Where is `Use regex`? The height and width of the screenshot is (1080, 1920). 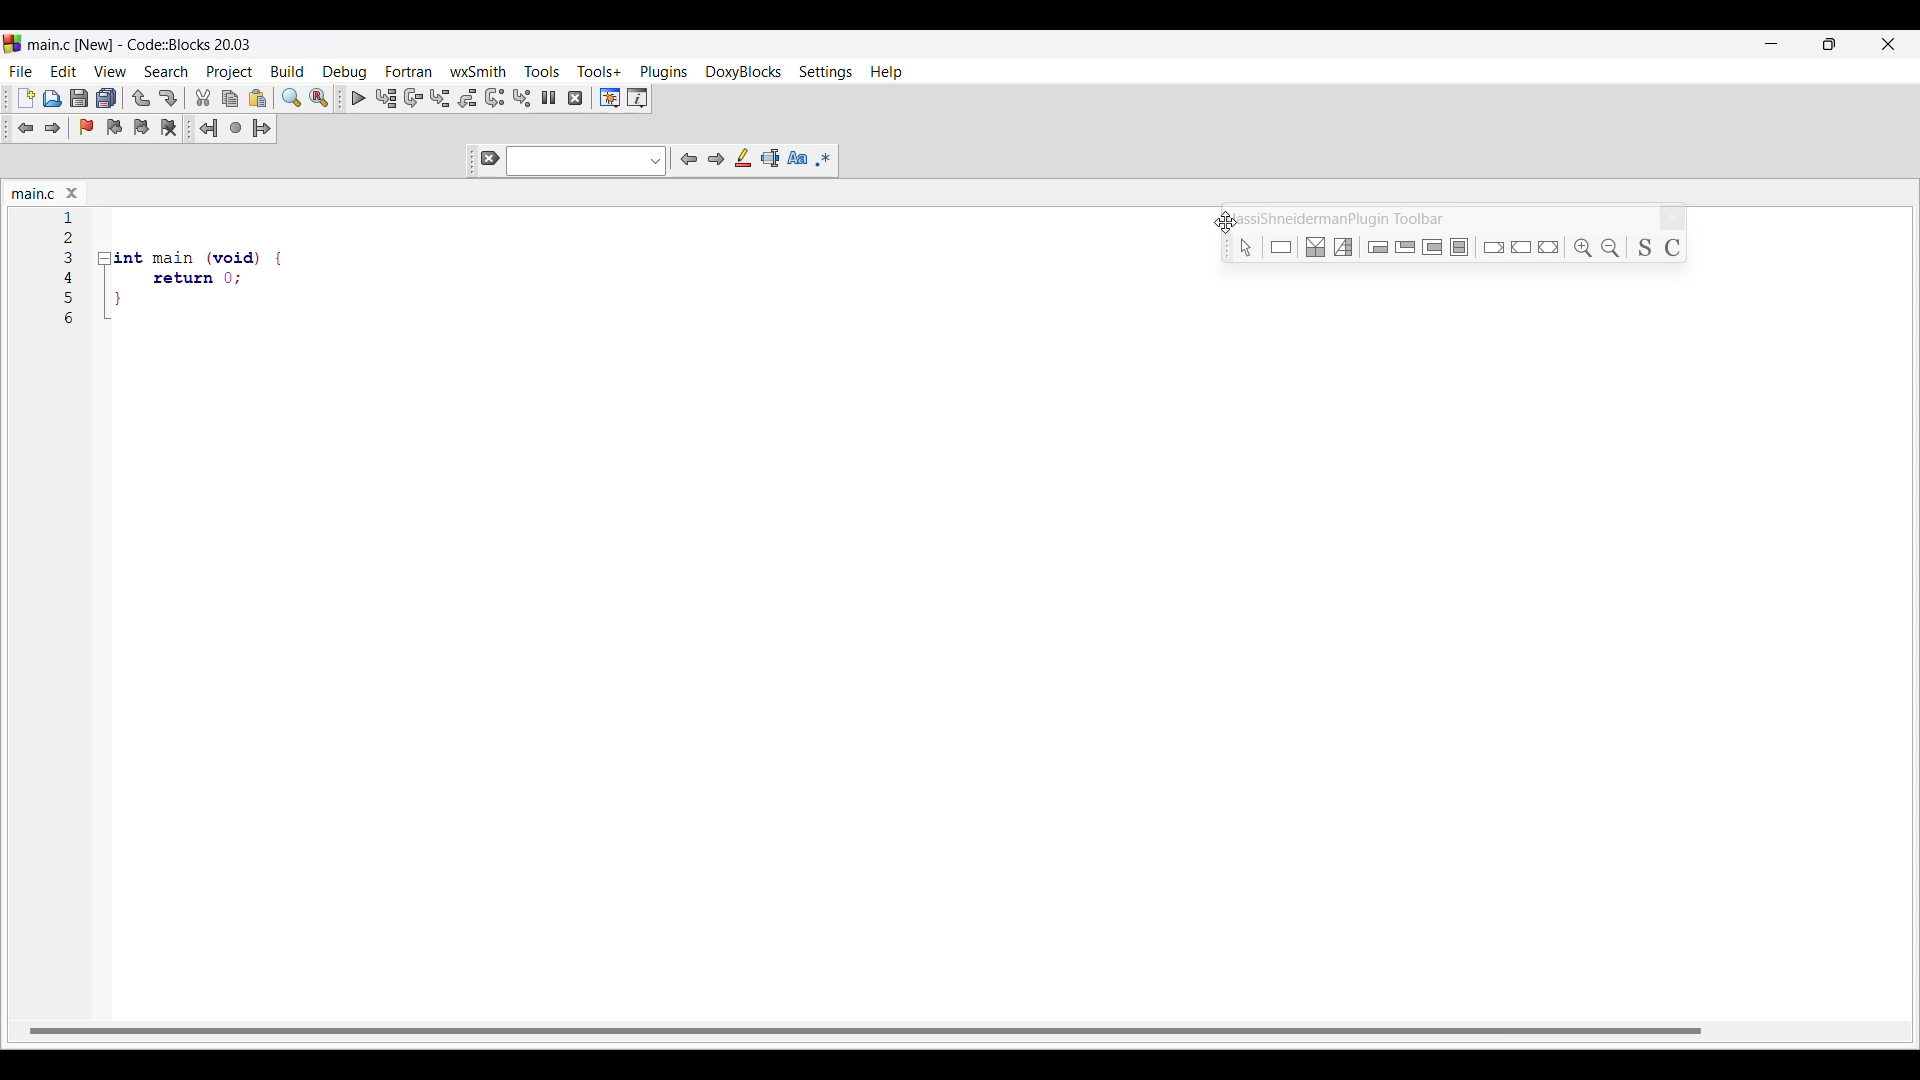
Use regex is located at coordinates (824, 159).